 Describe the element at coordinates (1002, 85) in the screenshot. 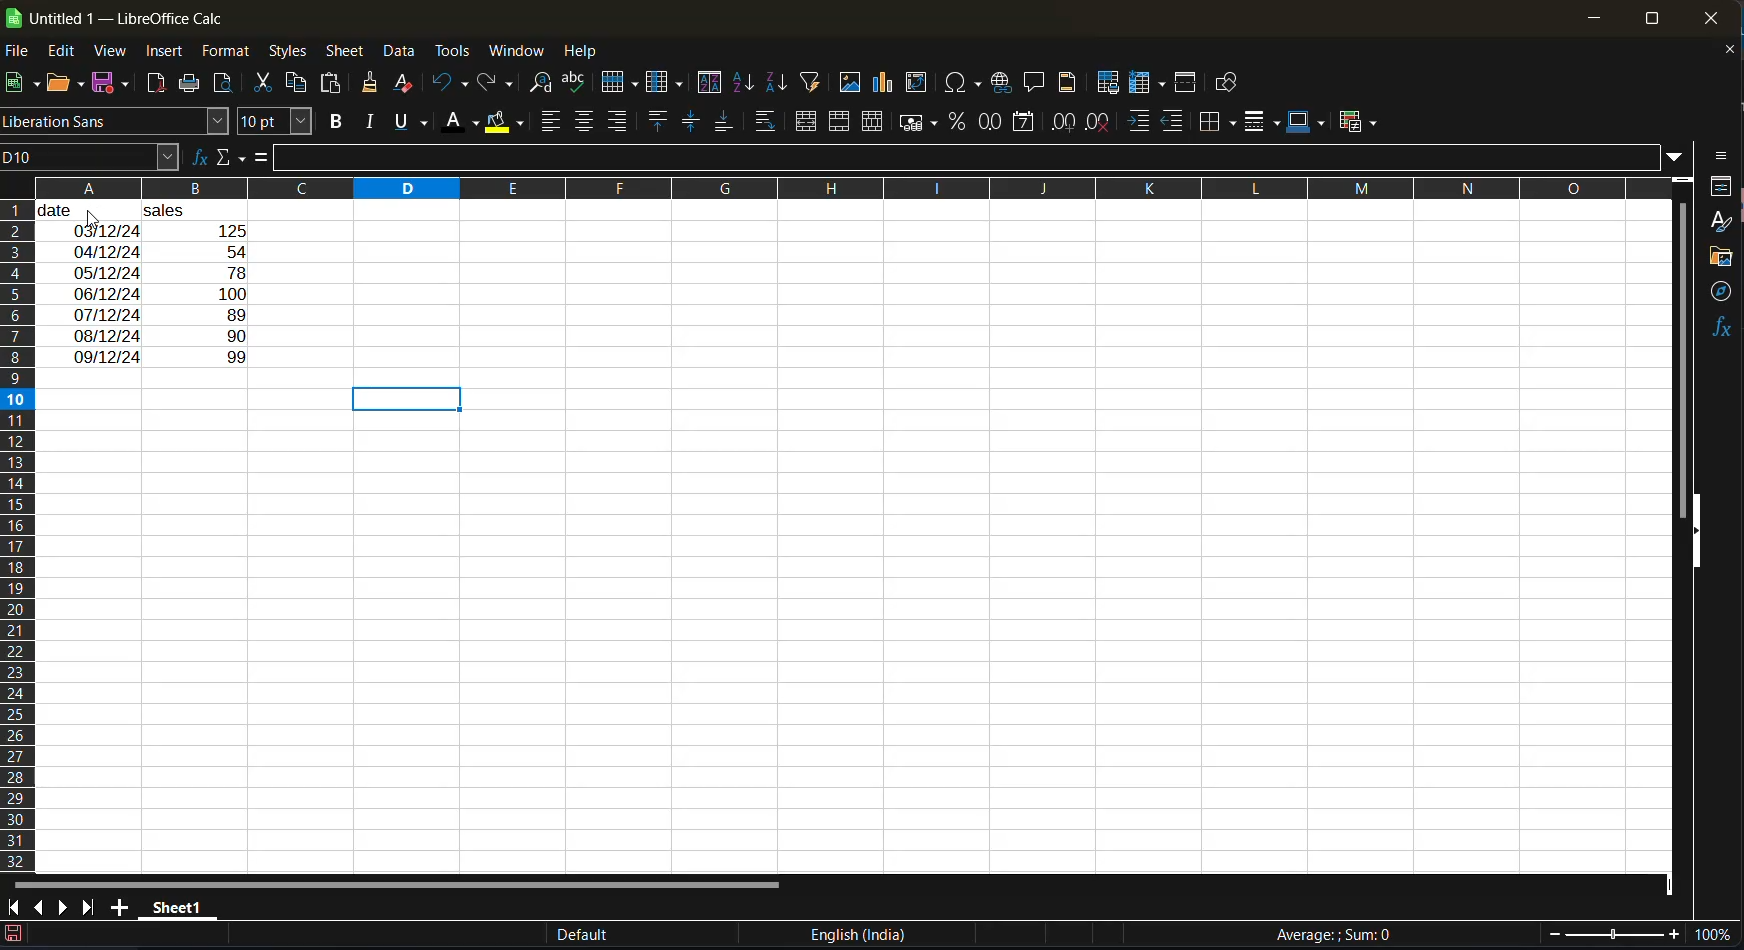

I see `insert hyperlink` at that location.